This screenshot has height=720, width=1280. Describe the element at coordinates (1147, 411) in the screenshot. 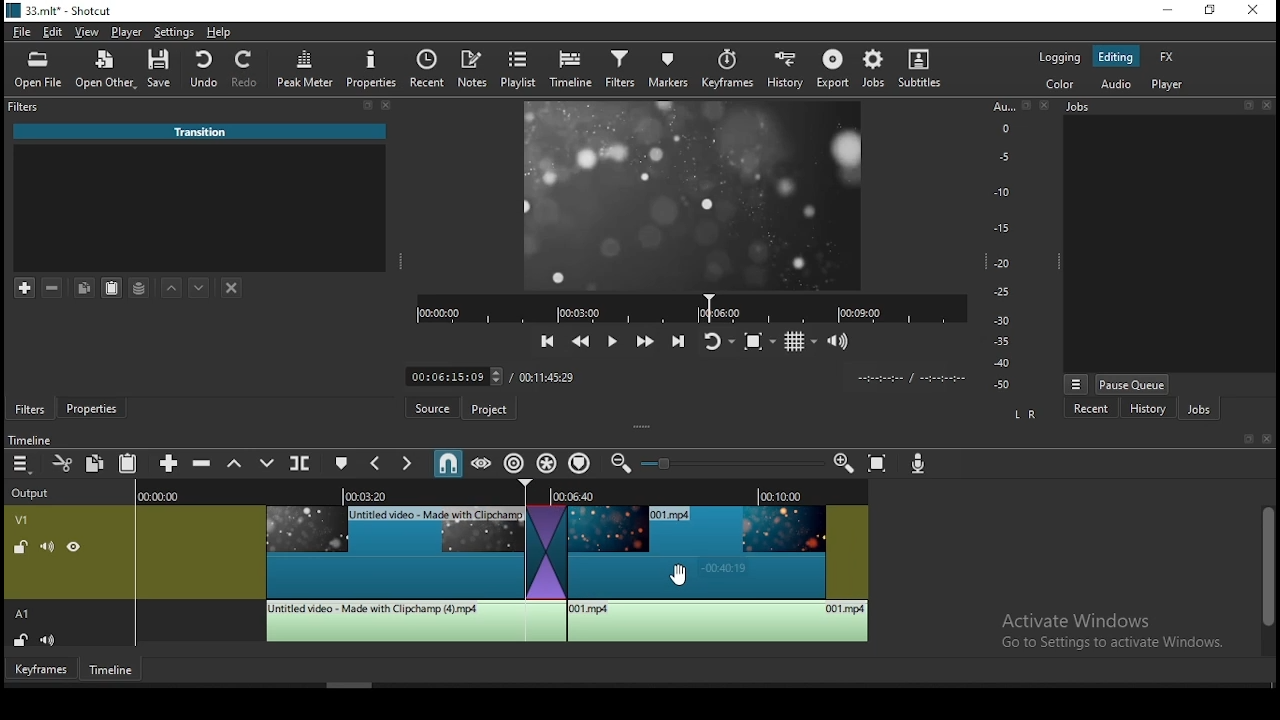

I see `history` at that location.